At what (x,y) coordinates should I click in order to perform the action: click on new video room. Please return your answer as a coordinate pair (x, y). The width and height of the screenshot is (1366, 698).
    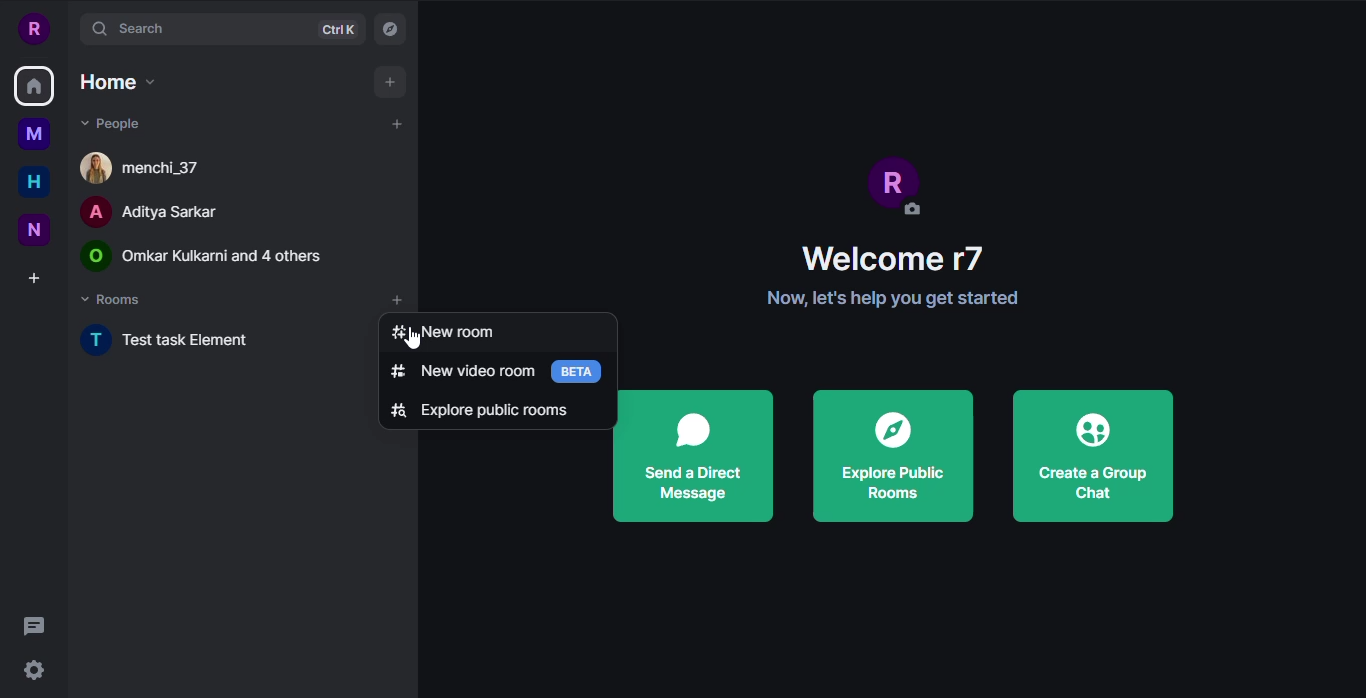
    Looking at the image, I should click on (460, 372).